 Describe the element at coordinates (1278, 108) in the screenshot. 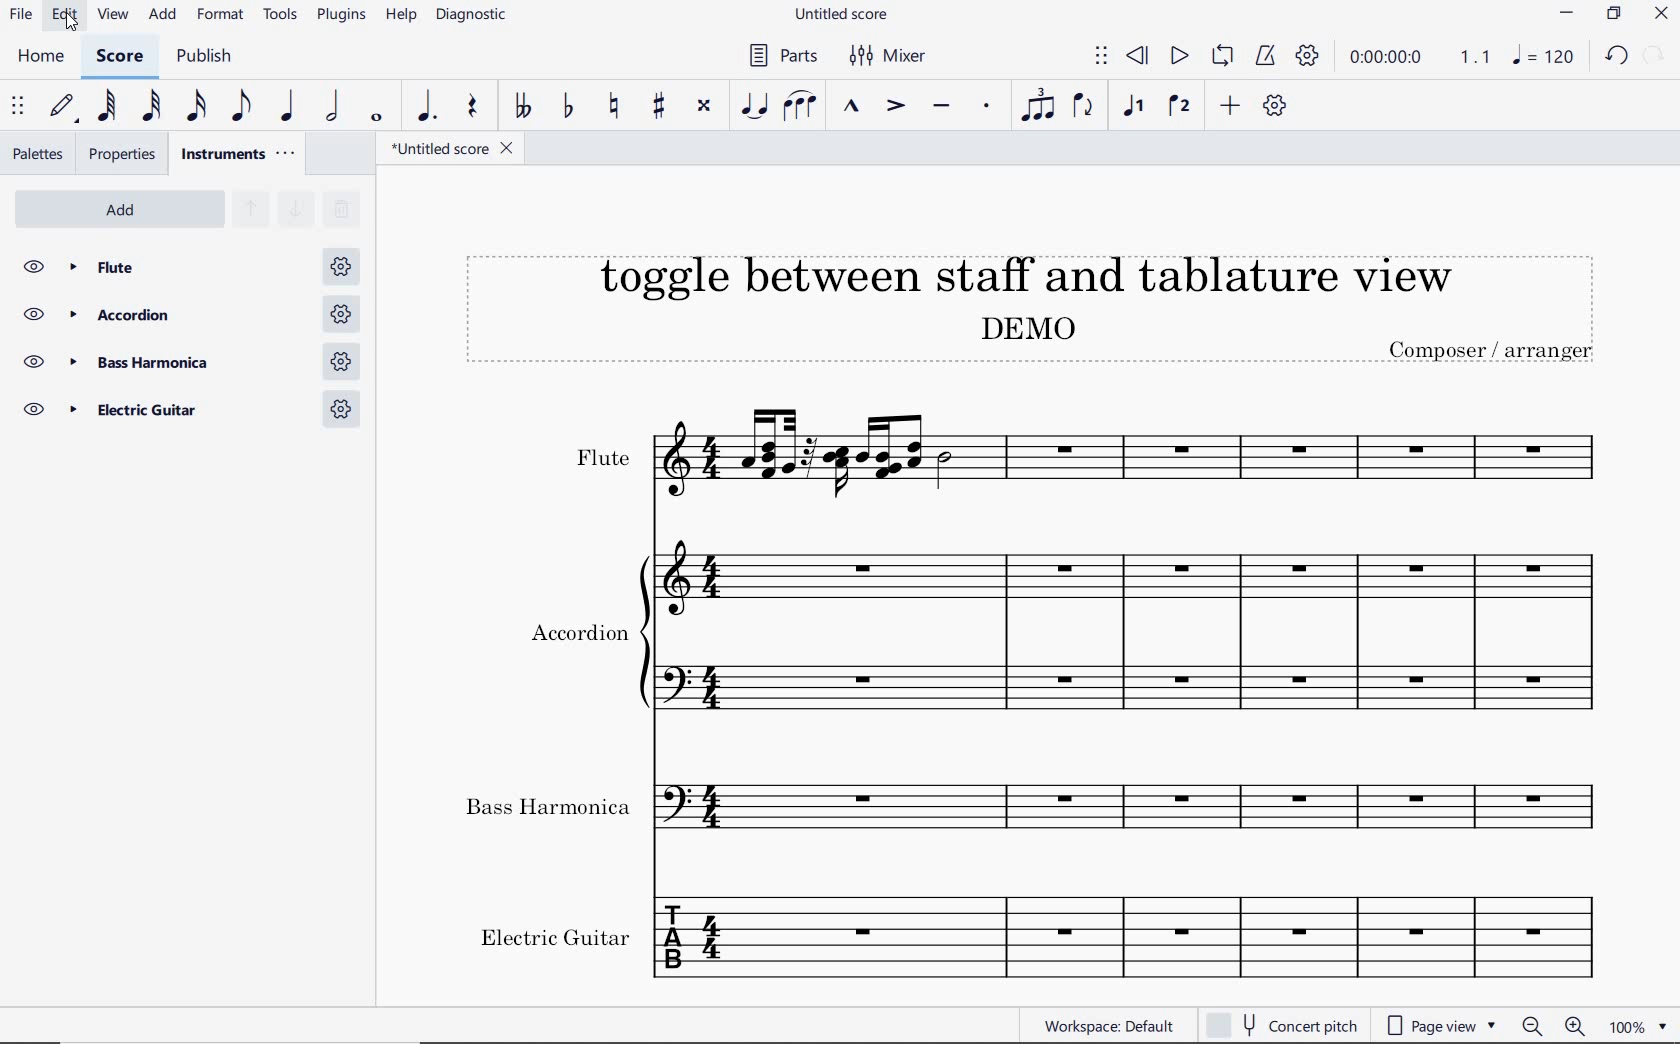

I see `customize toolbar` at that location.